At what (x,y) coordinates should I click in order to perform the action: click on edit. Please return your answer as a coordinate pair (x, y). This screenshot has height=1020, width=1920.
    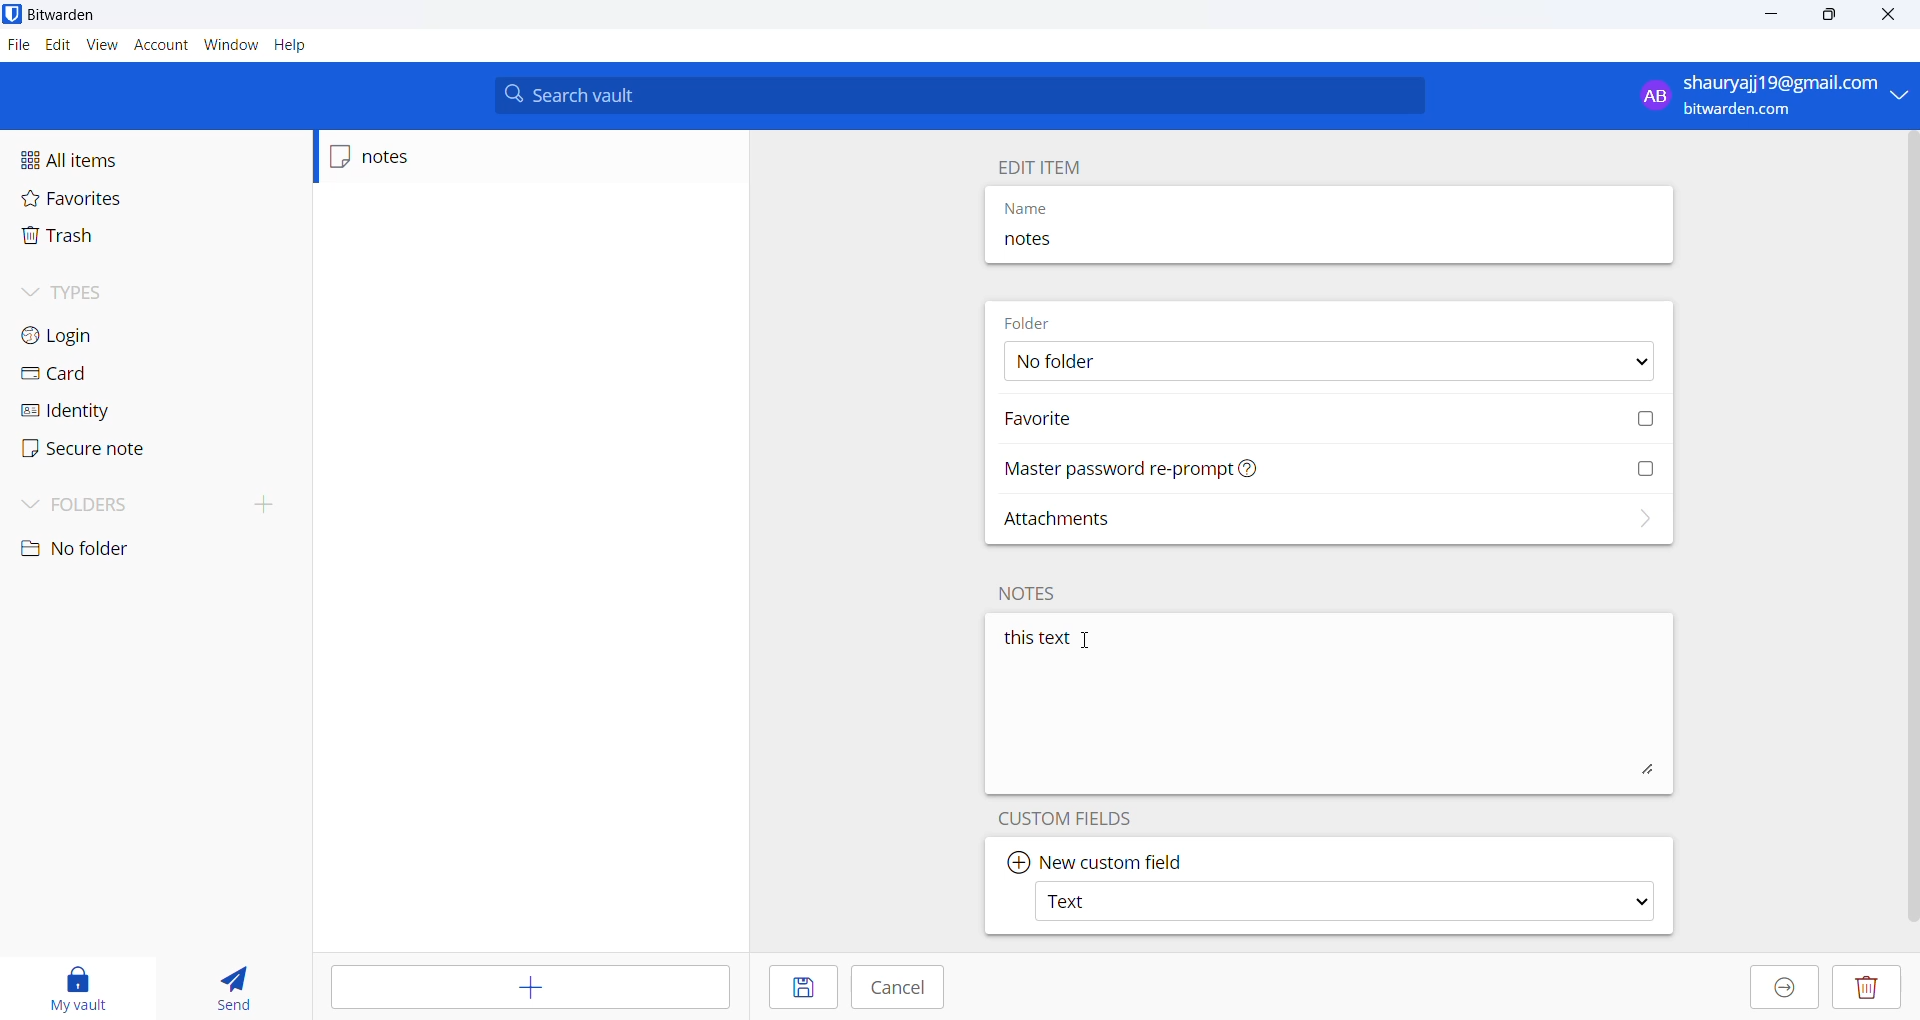
    Looking at the image, I should click on (57, 46).